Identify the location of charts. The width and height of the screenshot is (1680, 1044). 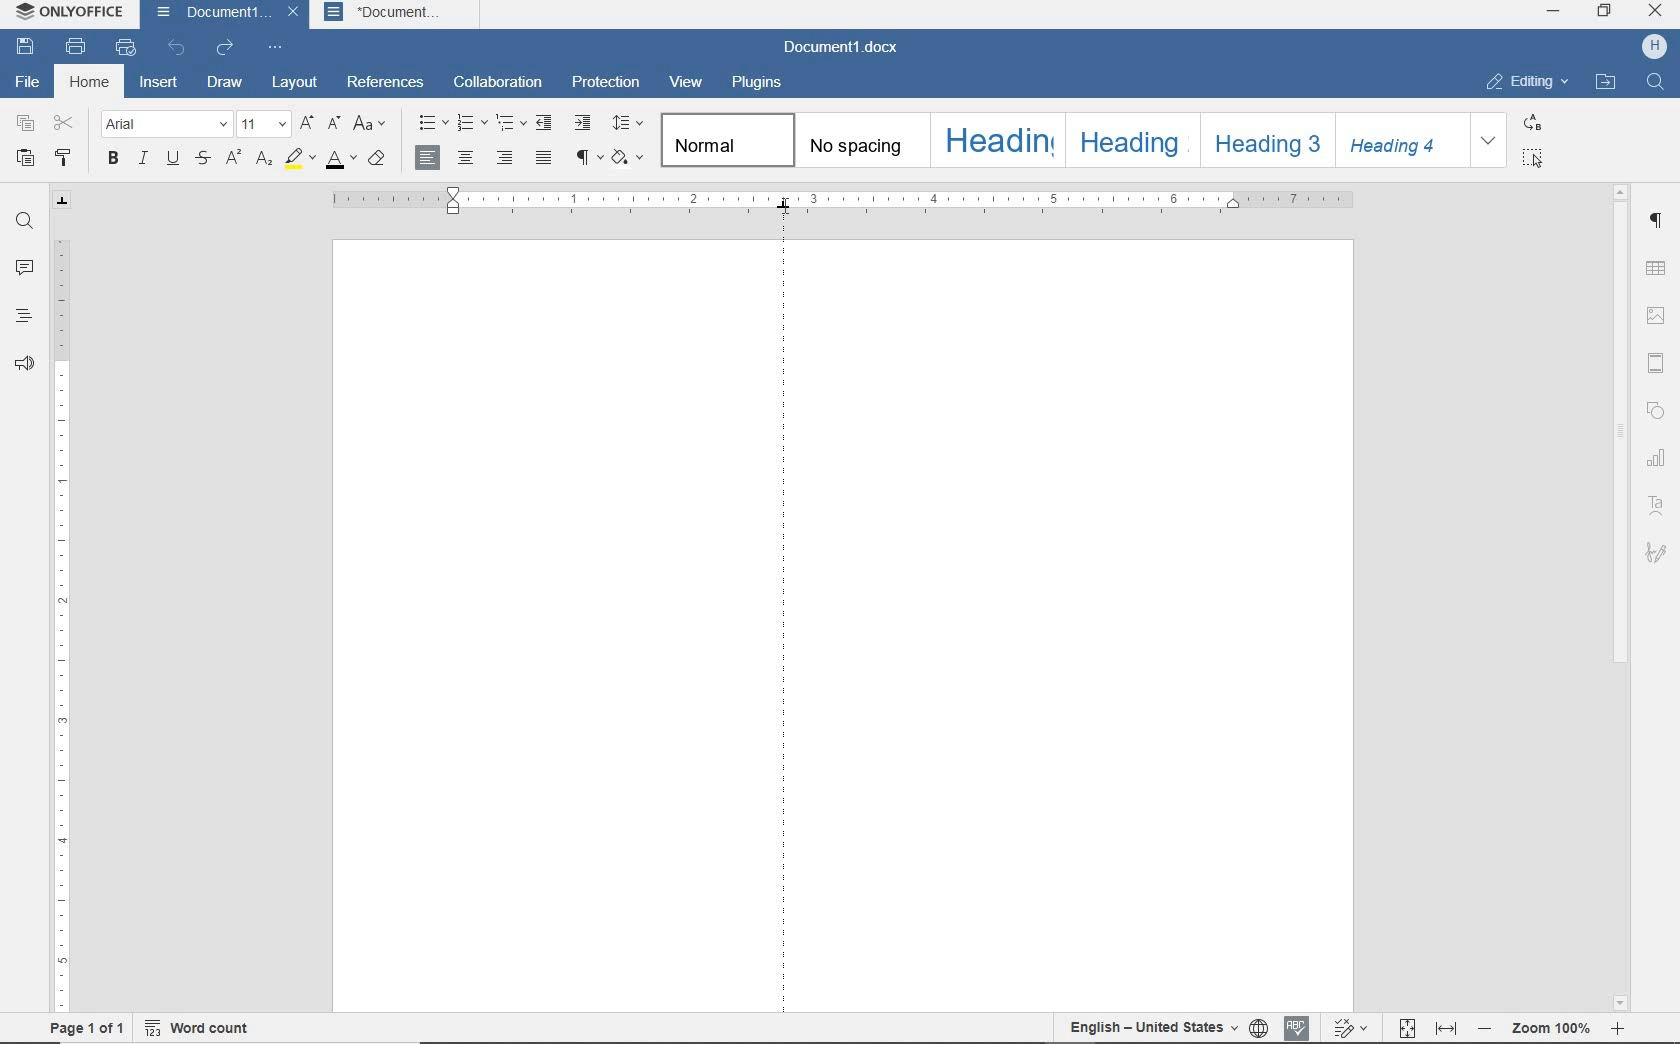
(1659, 460).